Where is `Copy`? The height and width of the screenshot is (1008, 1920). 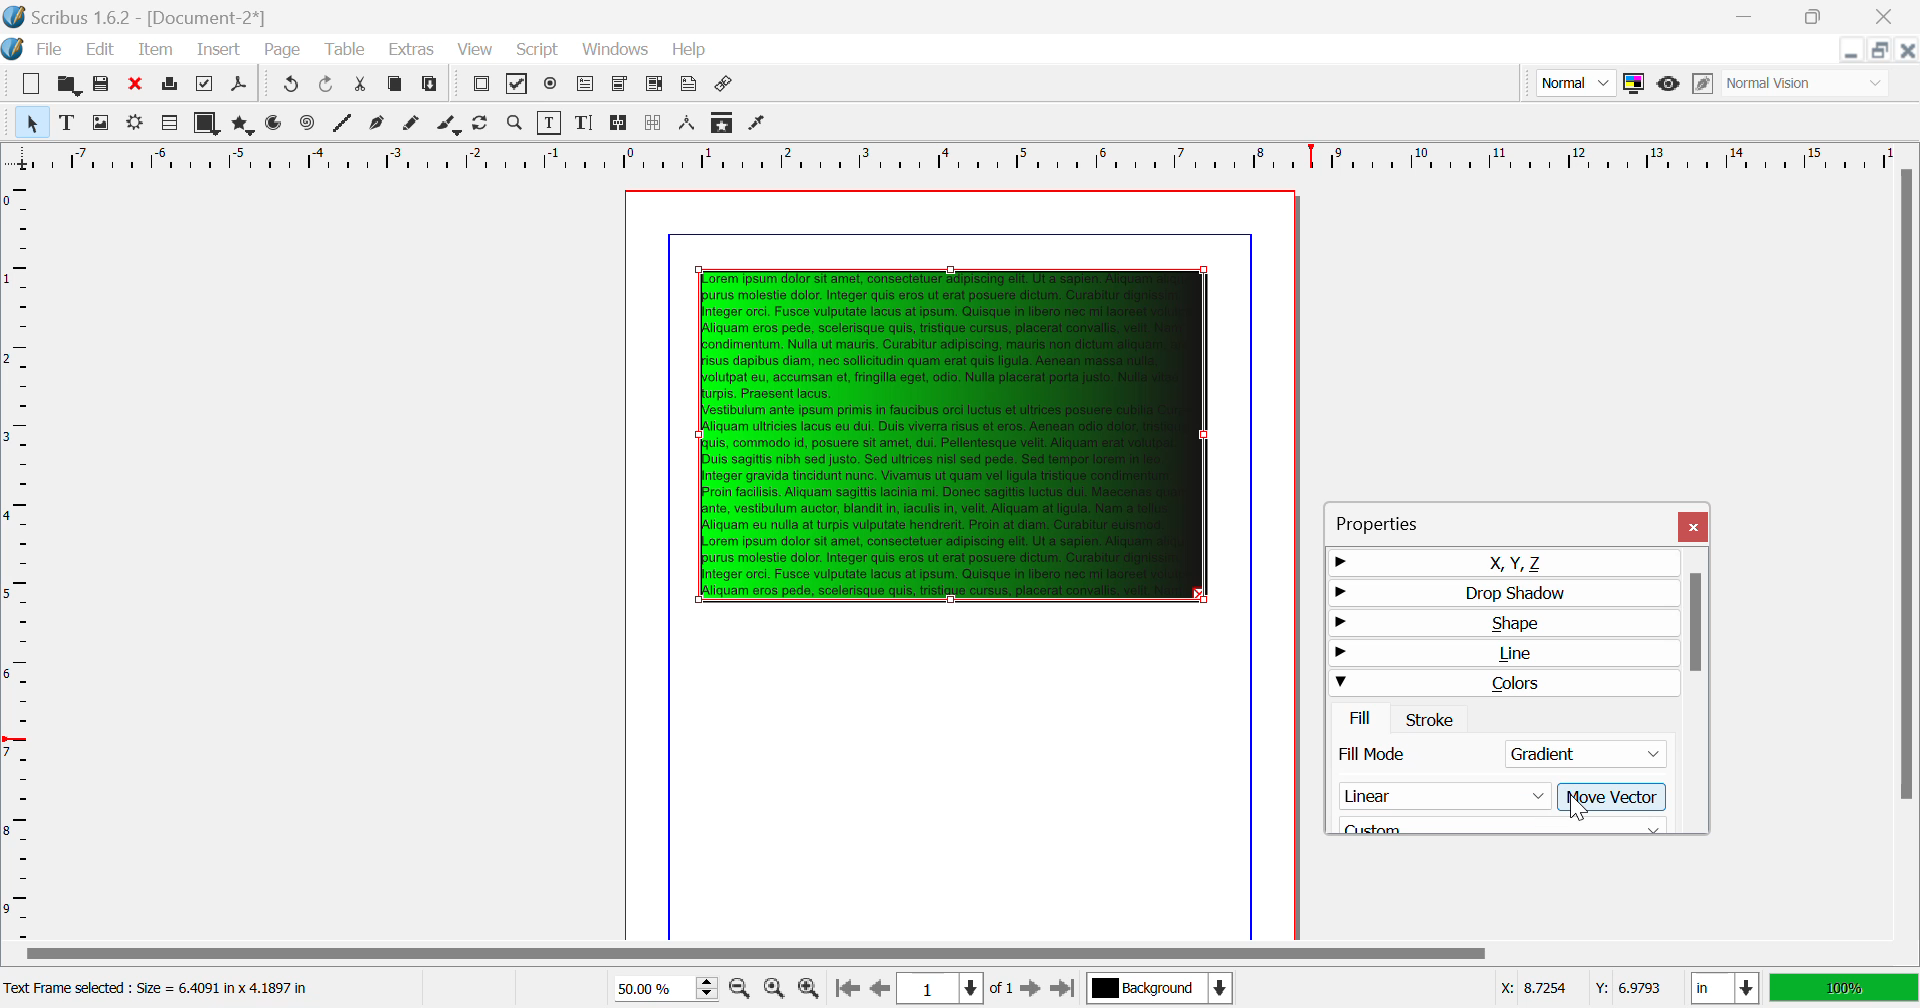 Copy is located at coordinates (396, 88).